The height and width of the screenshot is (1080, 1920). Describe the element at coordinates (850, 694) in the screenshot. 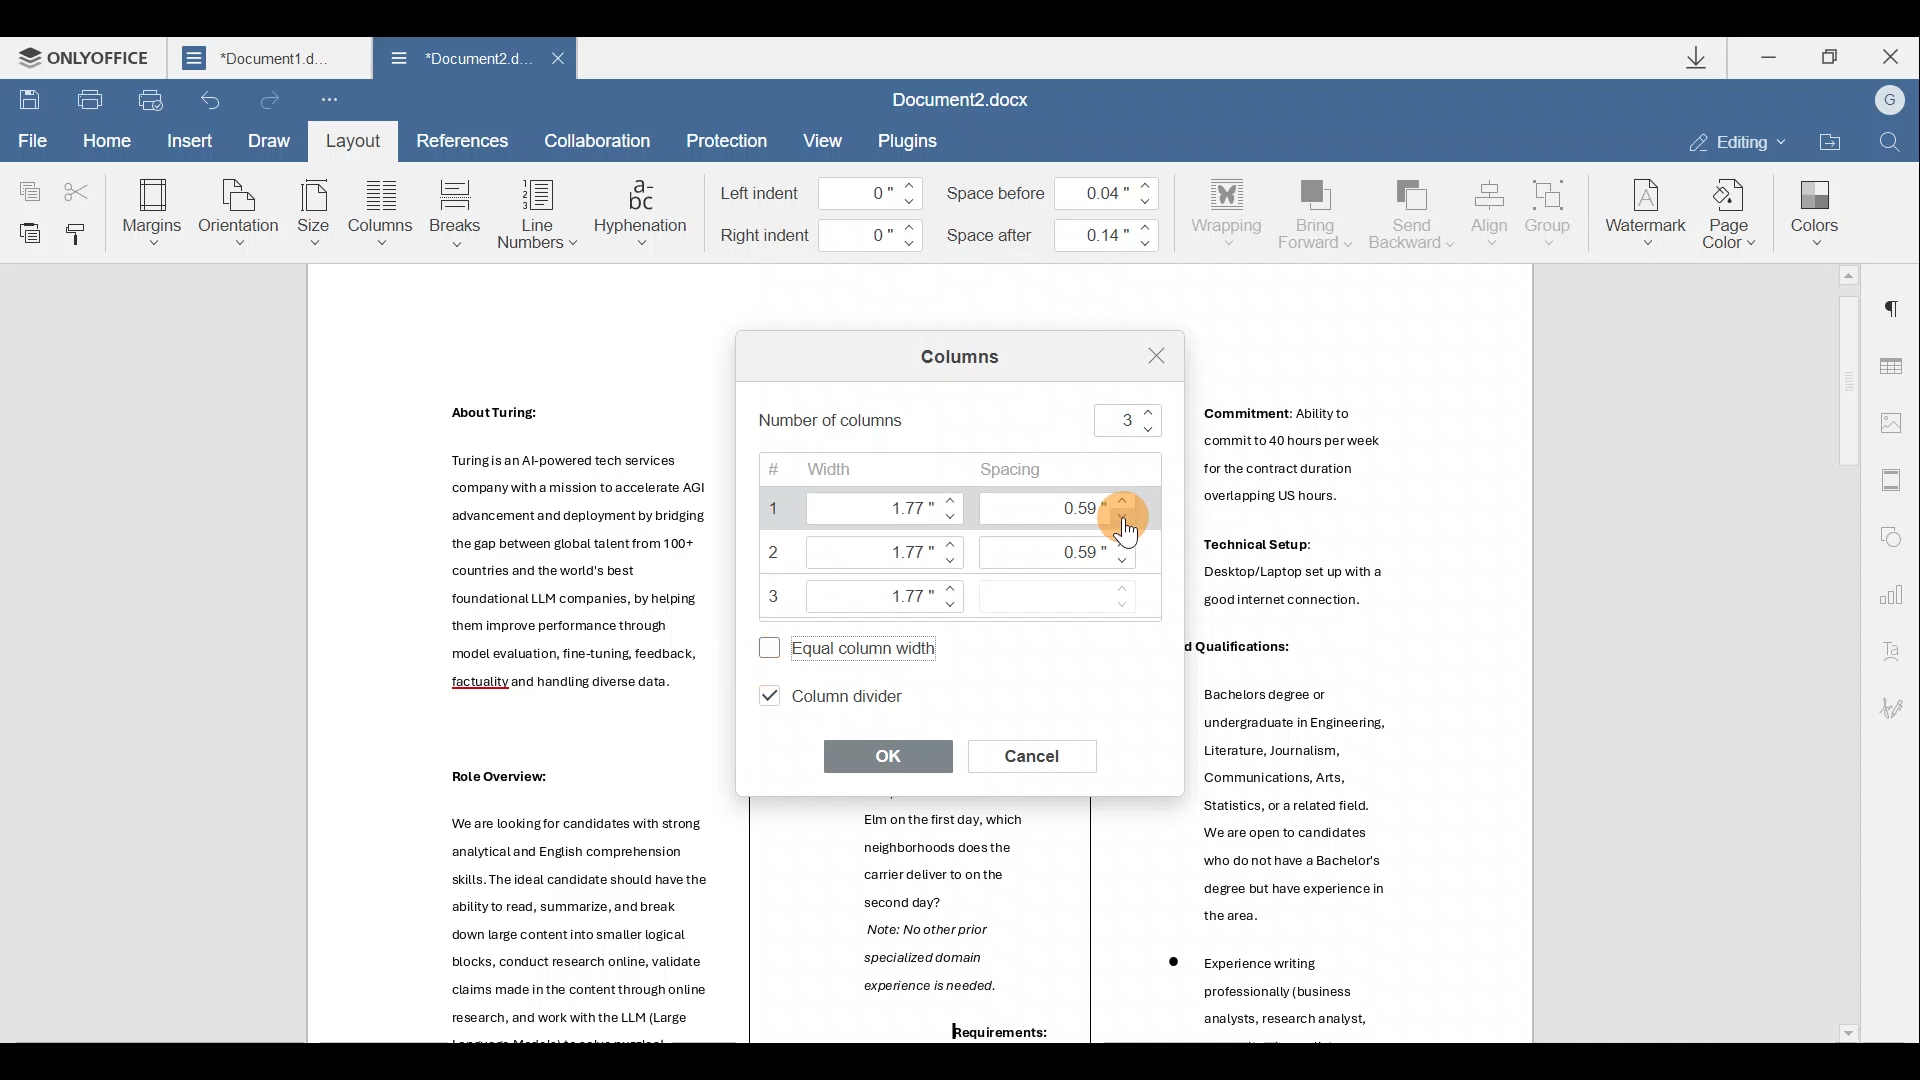

I see `Column divider` at that location.